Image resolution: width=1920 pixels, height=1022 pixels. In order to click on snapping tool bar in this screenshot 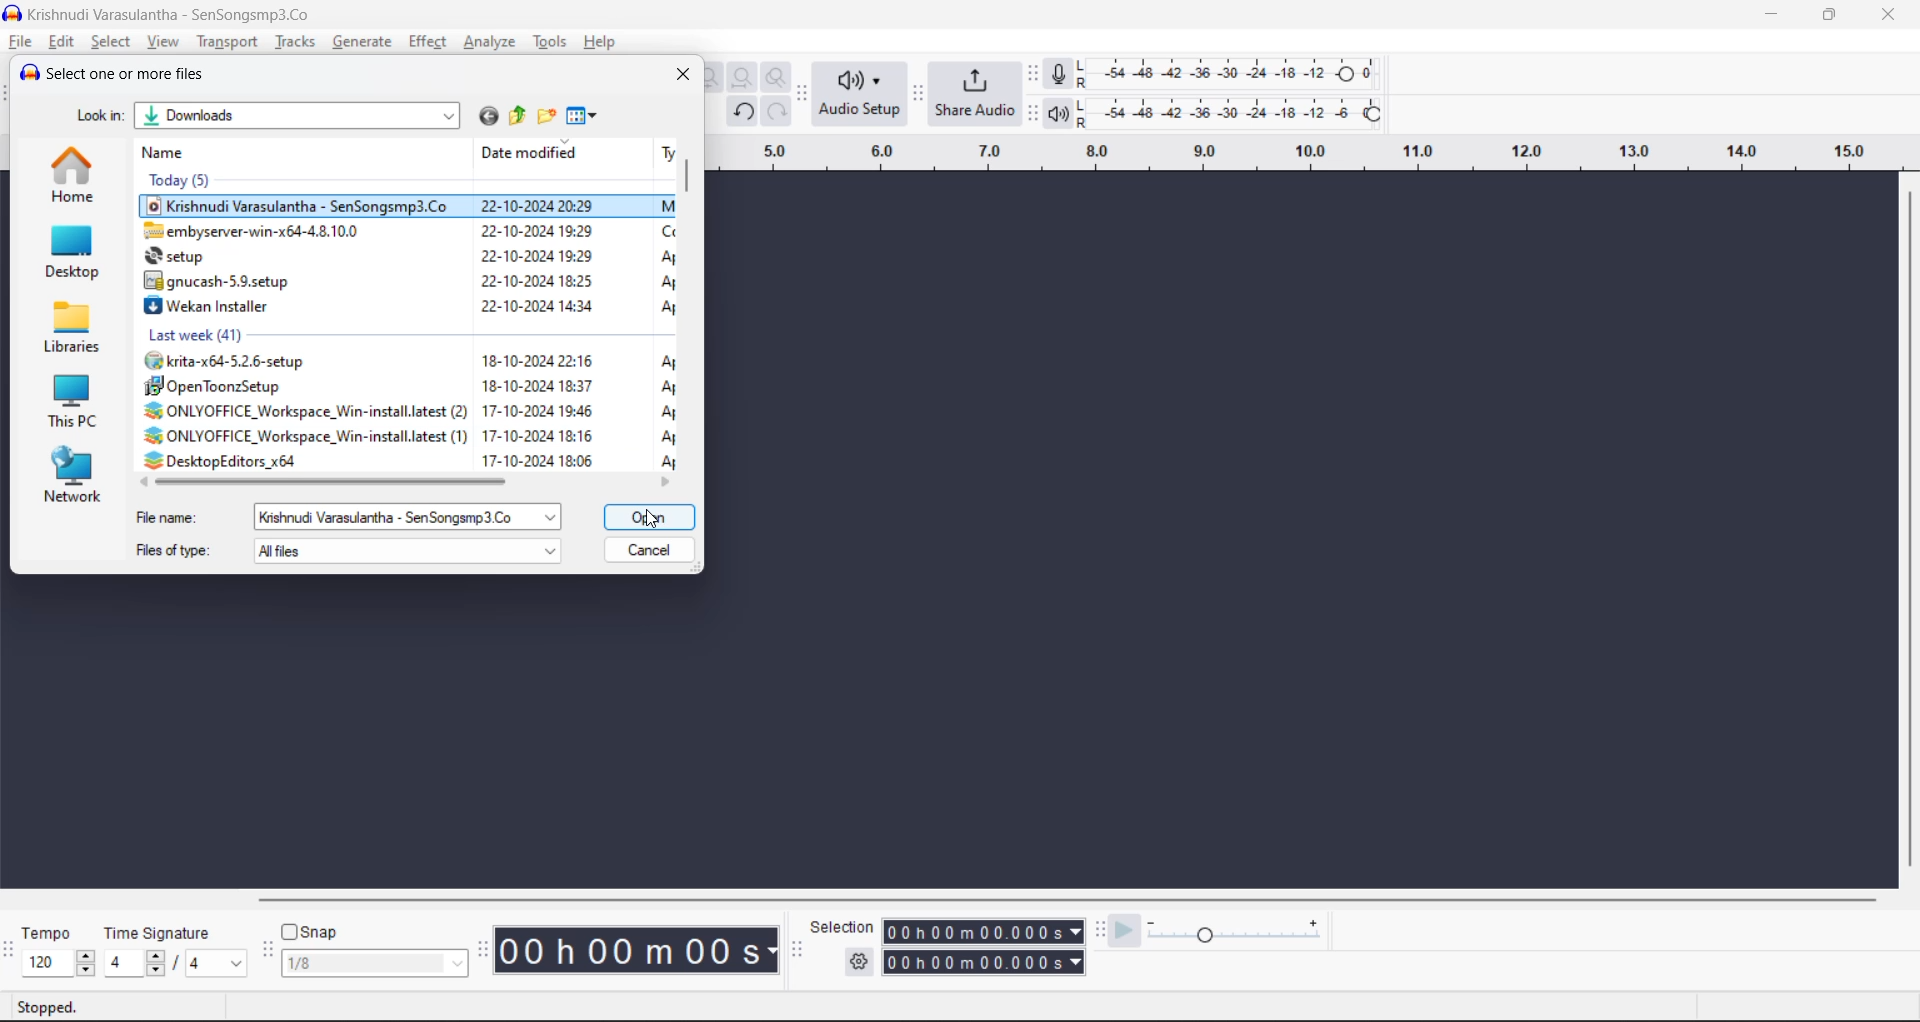, I will do `click(266, 952)`.